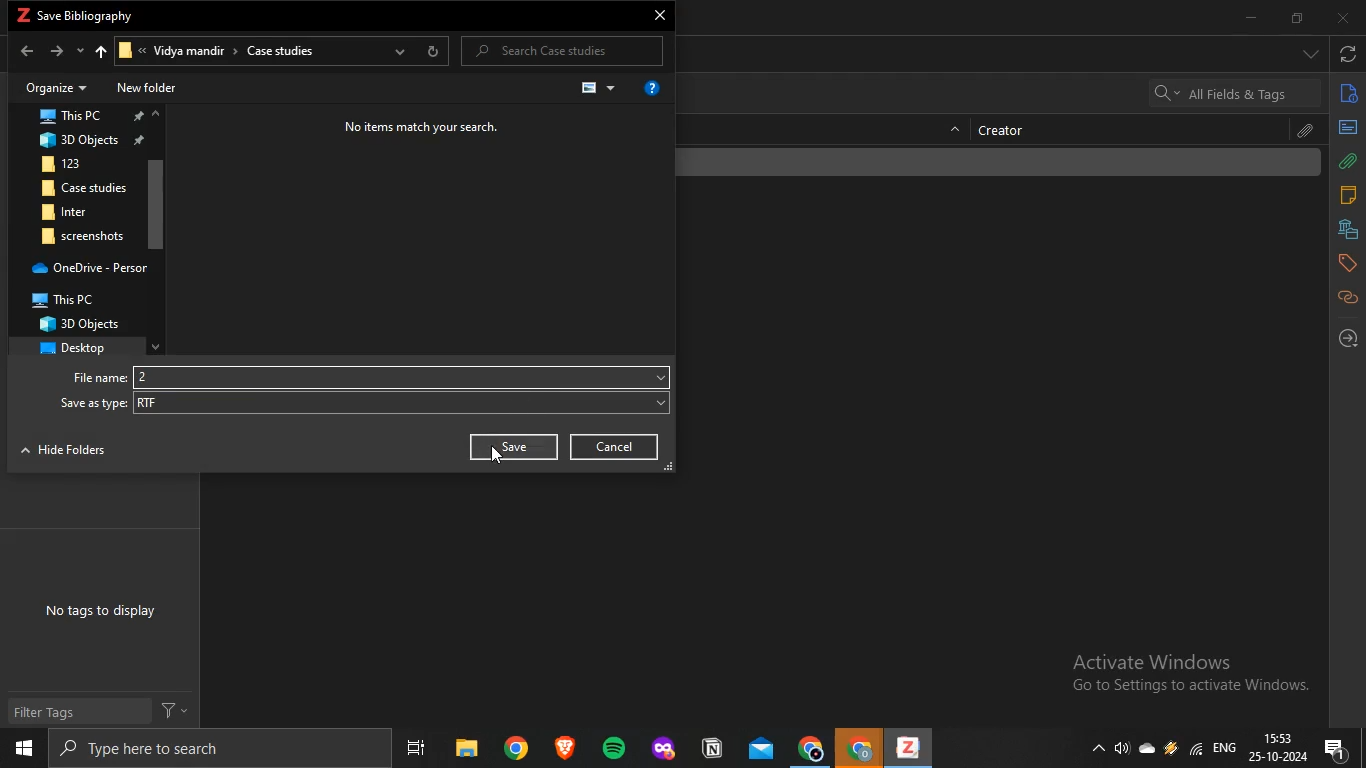 The image size is (1366, 768). I want to click on attachments, so click(1348, 161).